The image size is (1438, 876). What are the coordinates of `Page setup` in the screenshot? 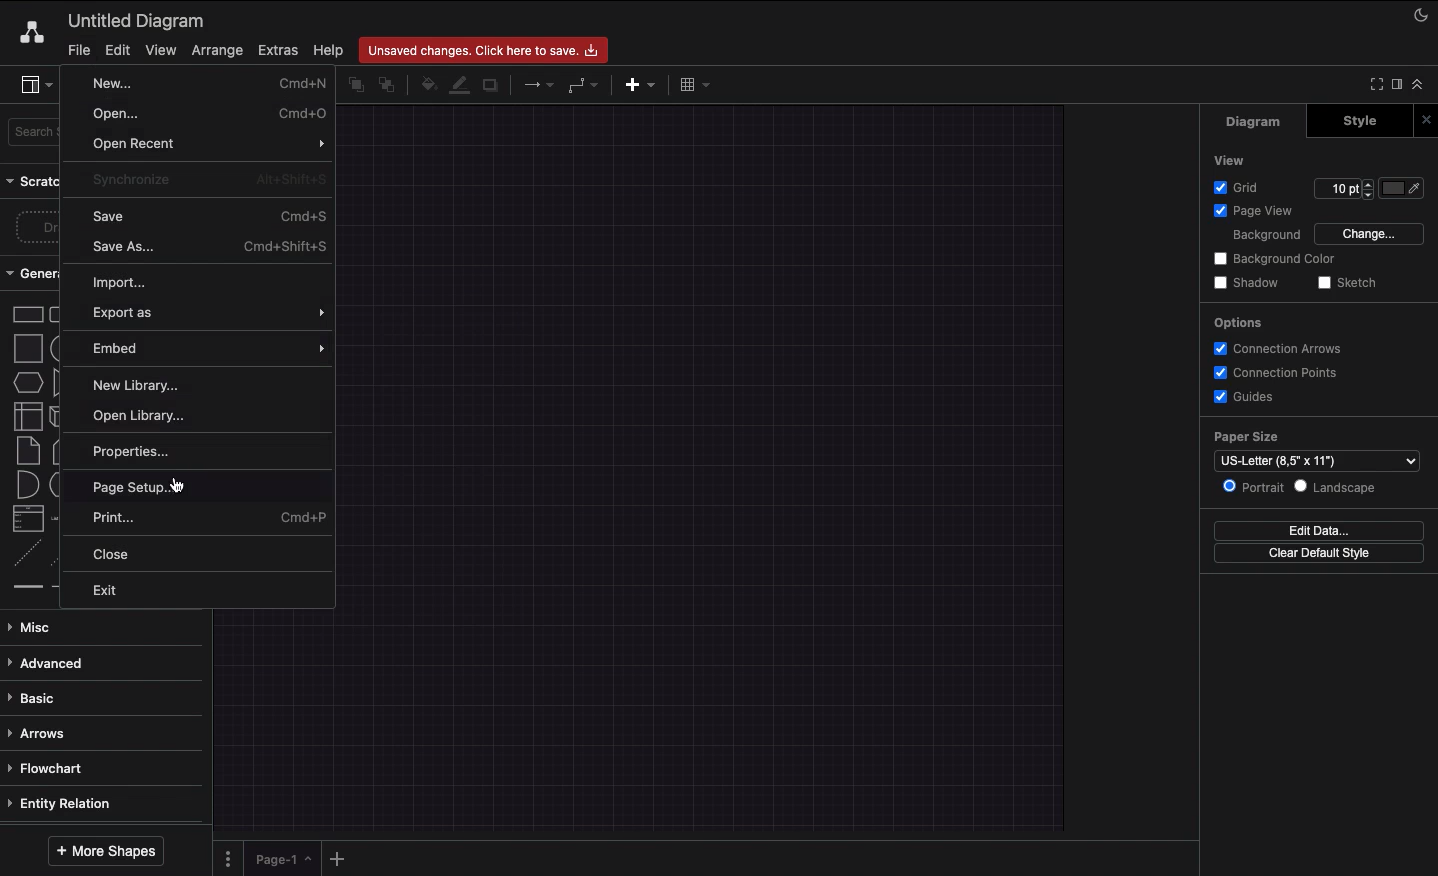 It's located at (139, 484).